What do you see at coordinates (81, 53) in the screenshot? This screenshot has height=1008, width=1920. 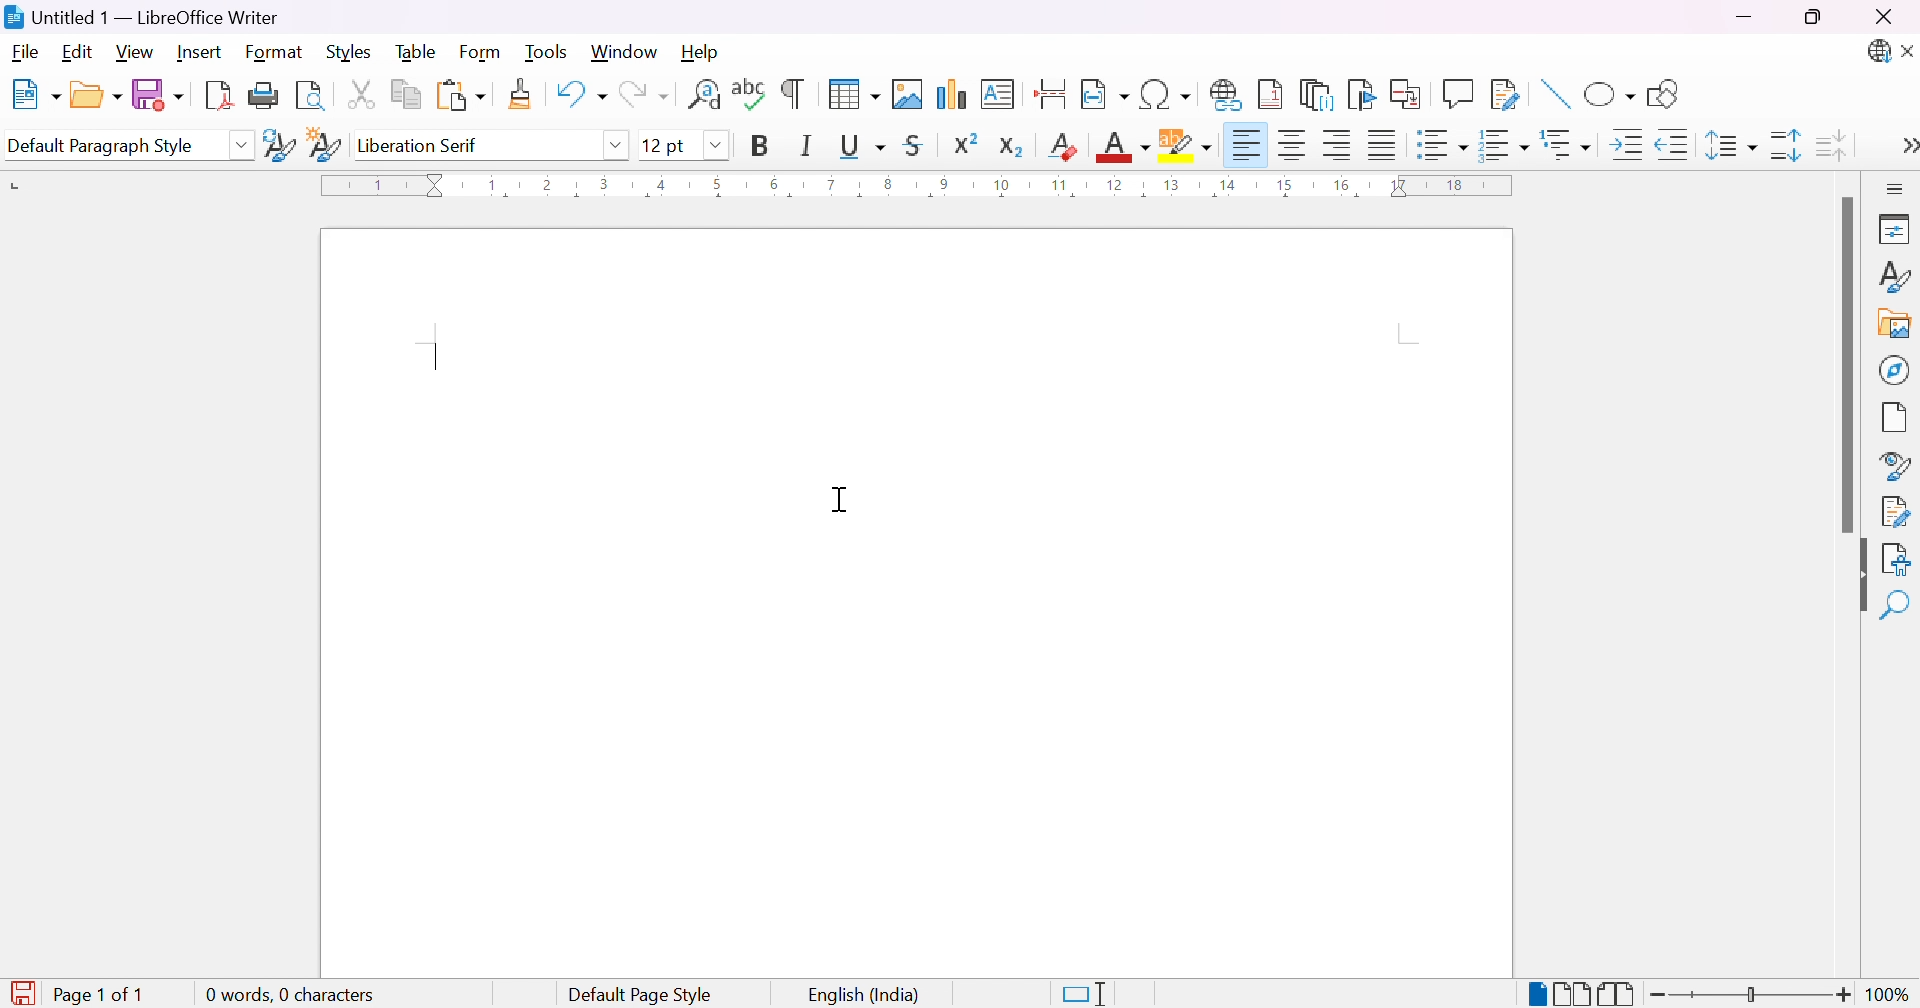 I see `Edit` at bounding box center [81, 53].